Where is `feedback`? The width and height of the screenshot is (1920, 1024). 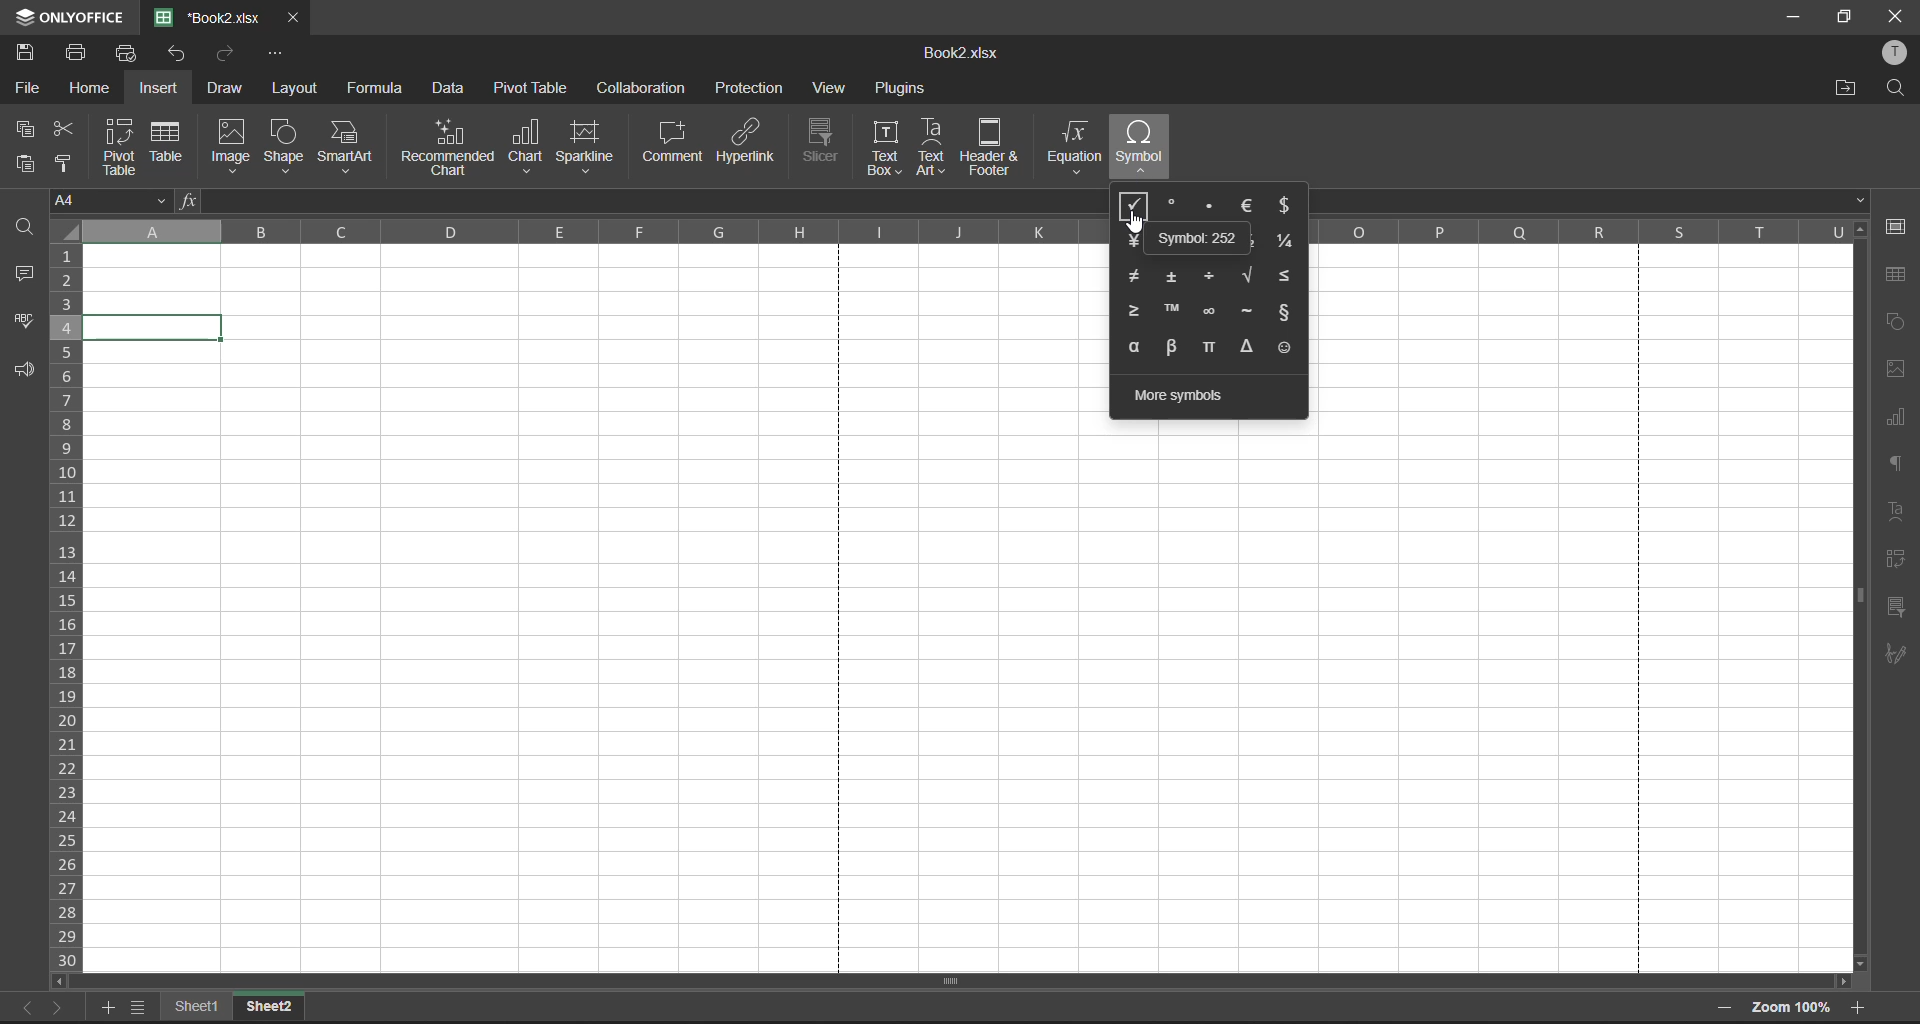 feedback is located at coordinates (25, 374).